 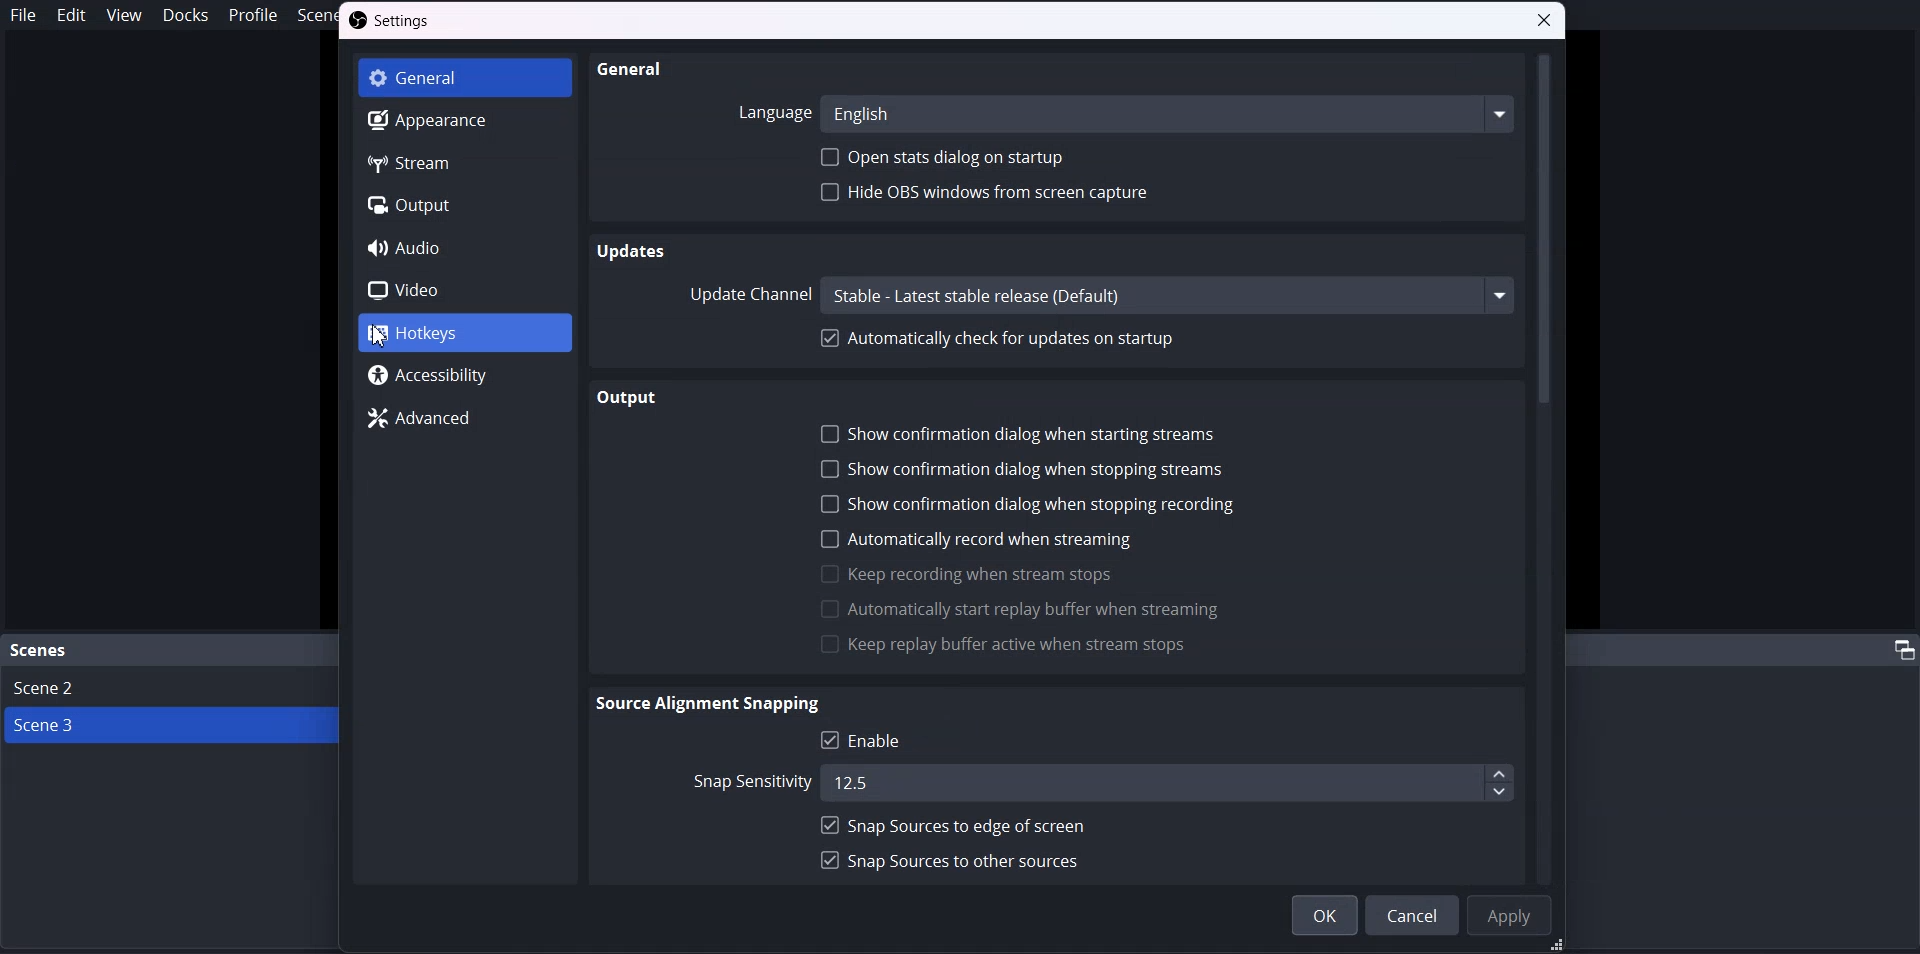 What do you see at coordinates (464, 206) in the screenshot?
I see `Output` at bounding box center [464, 206].